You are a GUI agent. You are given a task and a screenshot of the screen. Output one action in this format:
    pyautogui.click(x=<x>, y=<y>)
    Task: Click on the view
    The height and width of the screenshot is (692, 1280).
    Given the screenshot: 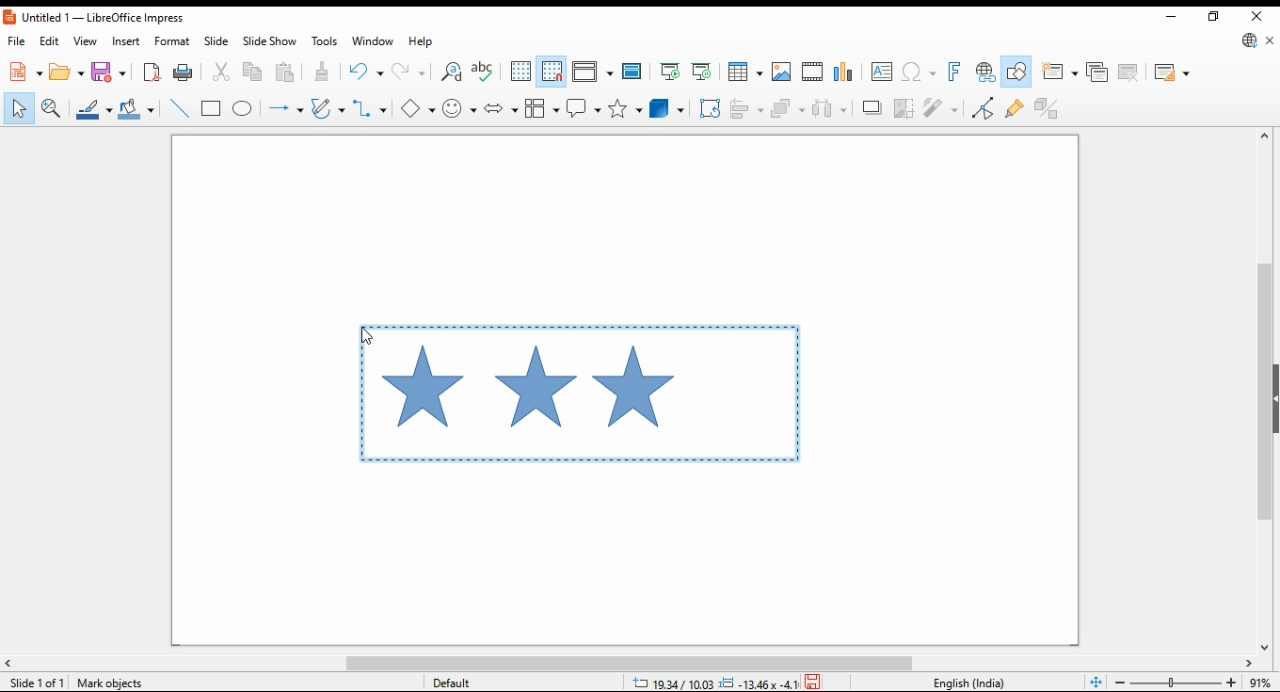 What is the action you would take?
    pyautogui.click(x=86, y=41)
    